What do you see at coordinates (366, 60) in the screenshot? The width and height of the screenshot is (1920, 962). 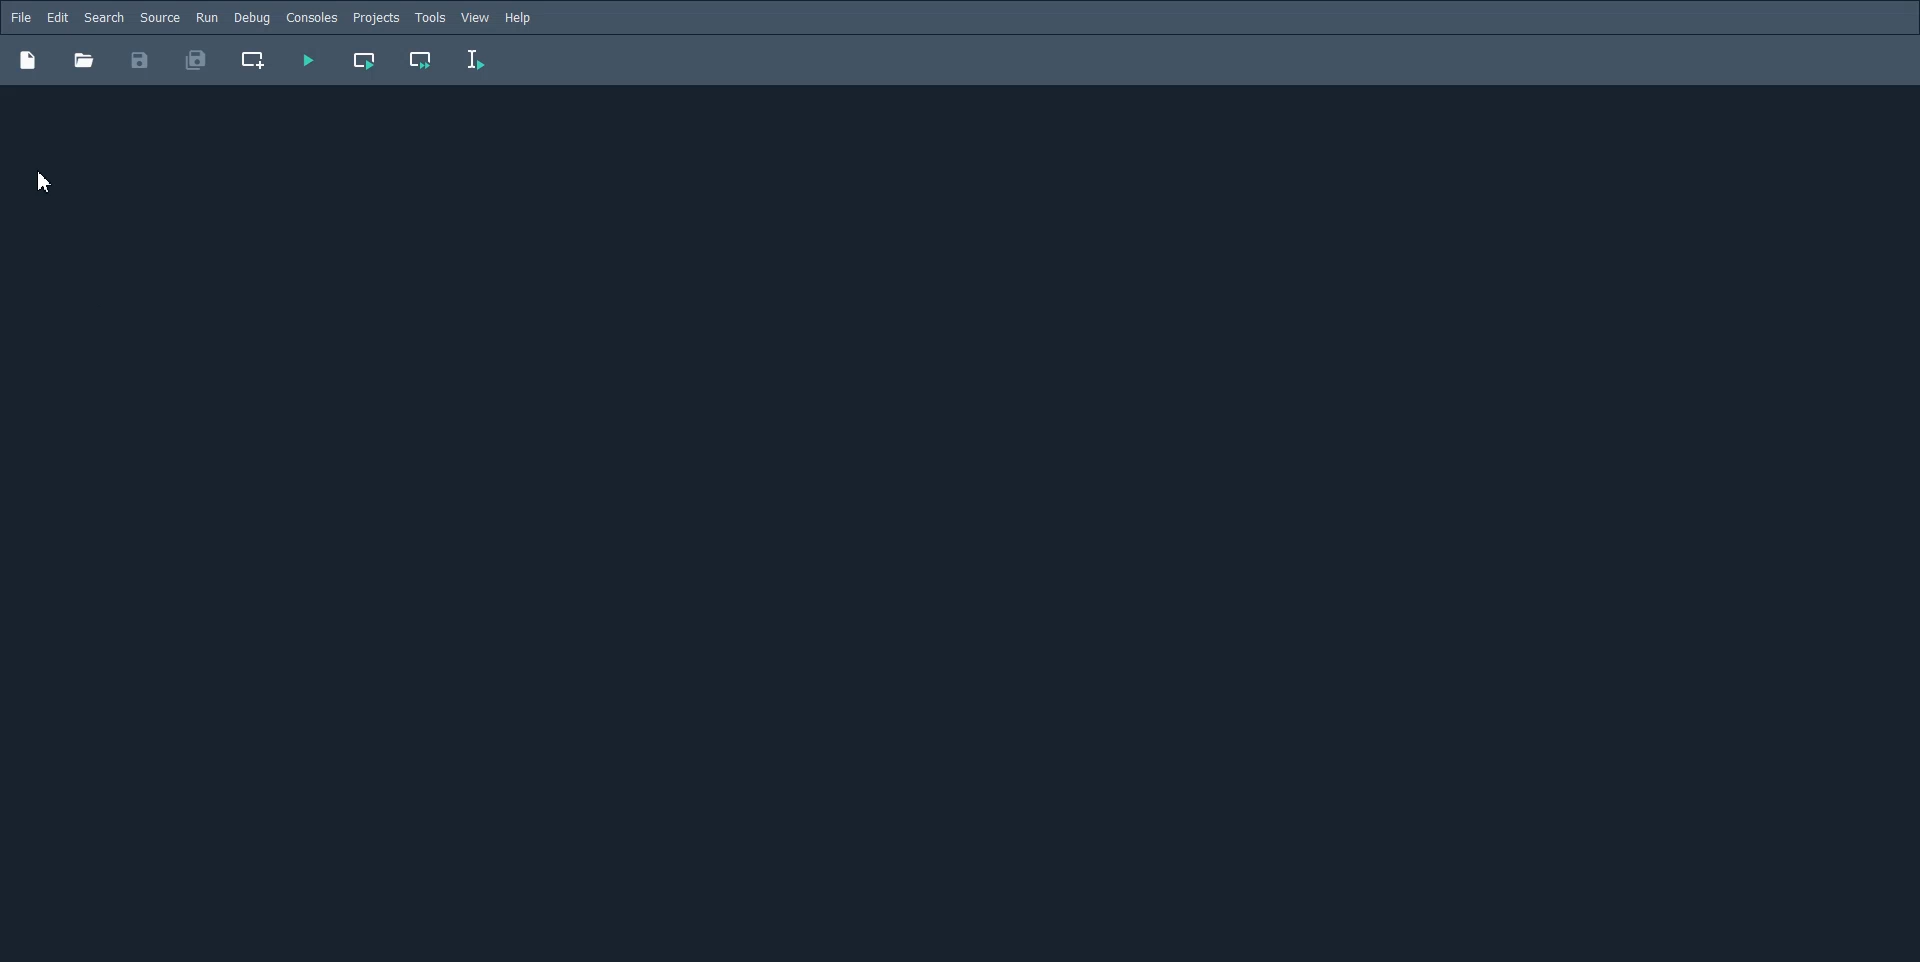 I see `Run Current cell` at bounding box center [366, 60].